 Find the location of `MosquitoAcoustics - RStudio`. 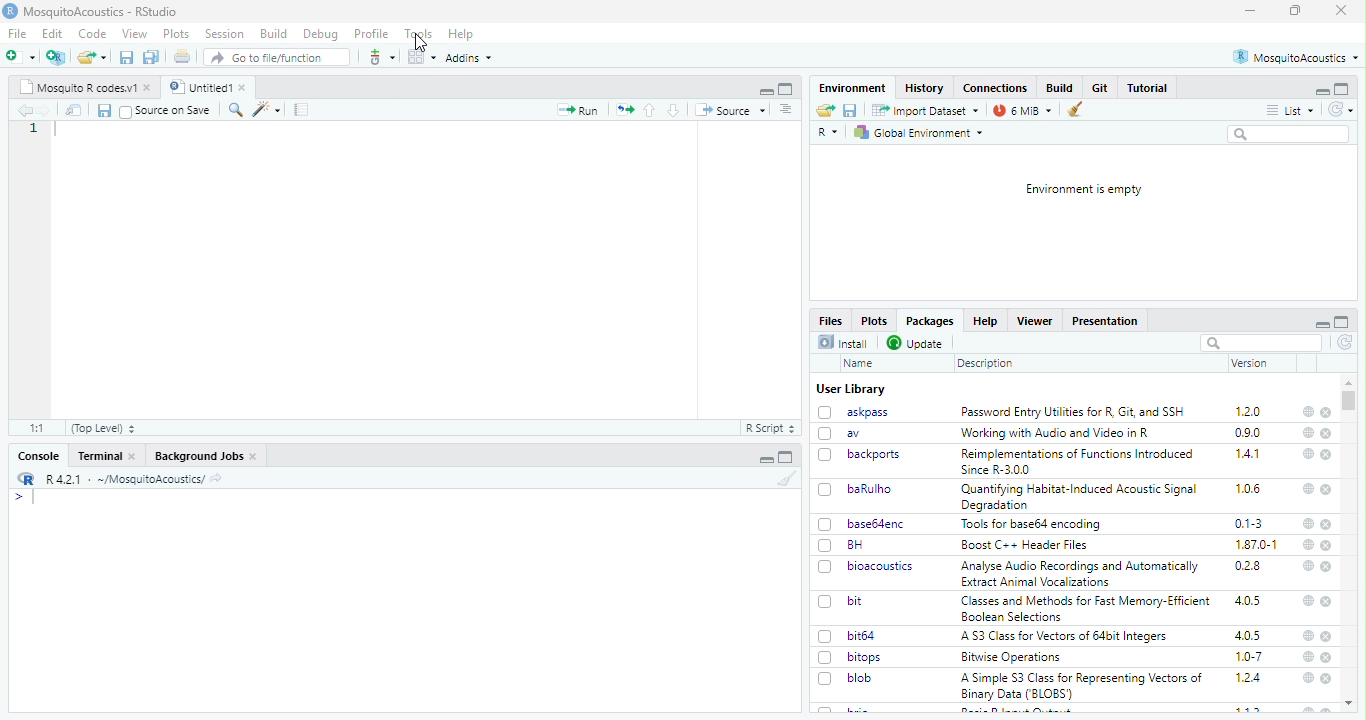

MosquitoAcoustics - RStudio is located at coordinates (101, 12).